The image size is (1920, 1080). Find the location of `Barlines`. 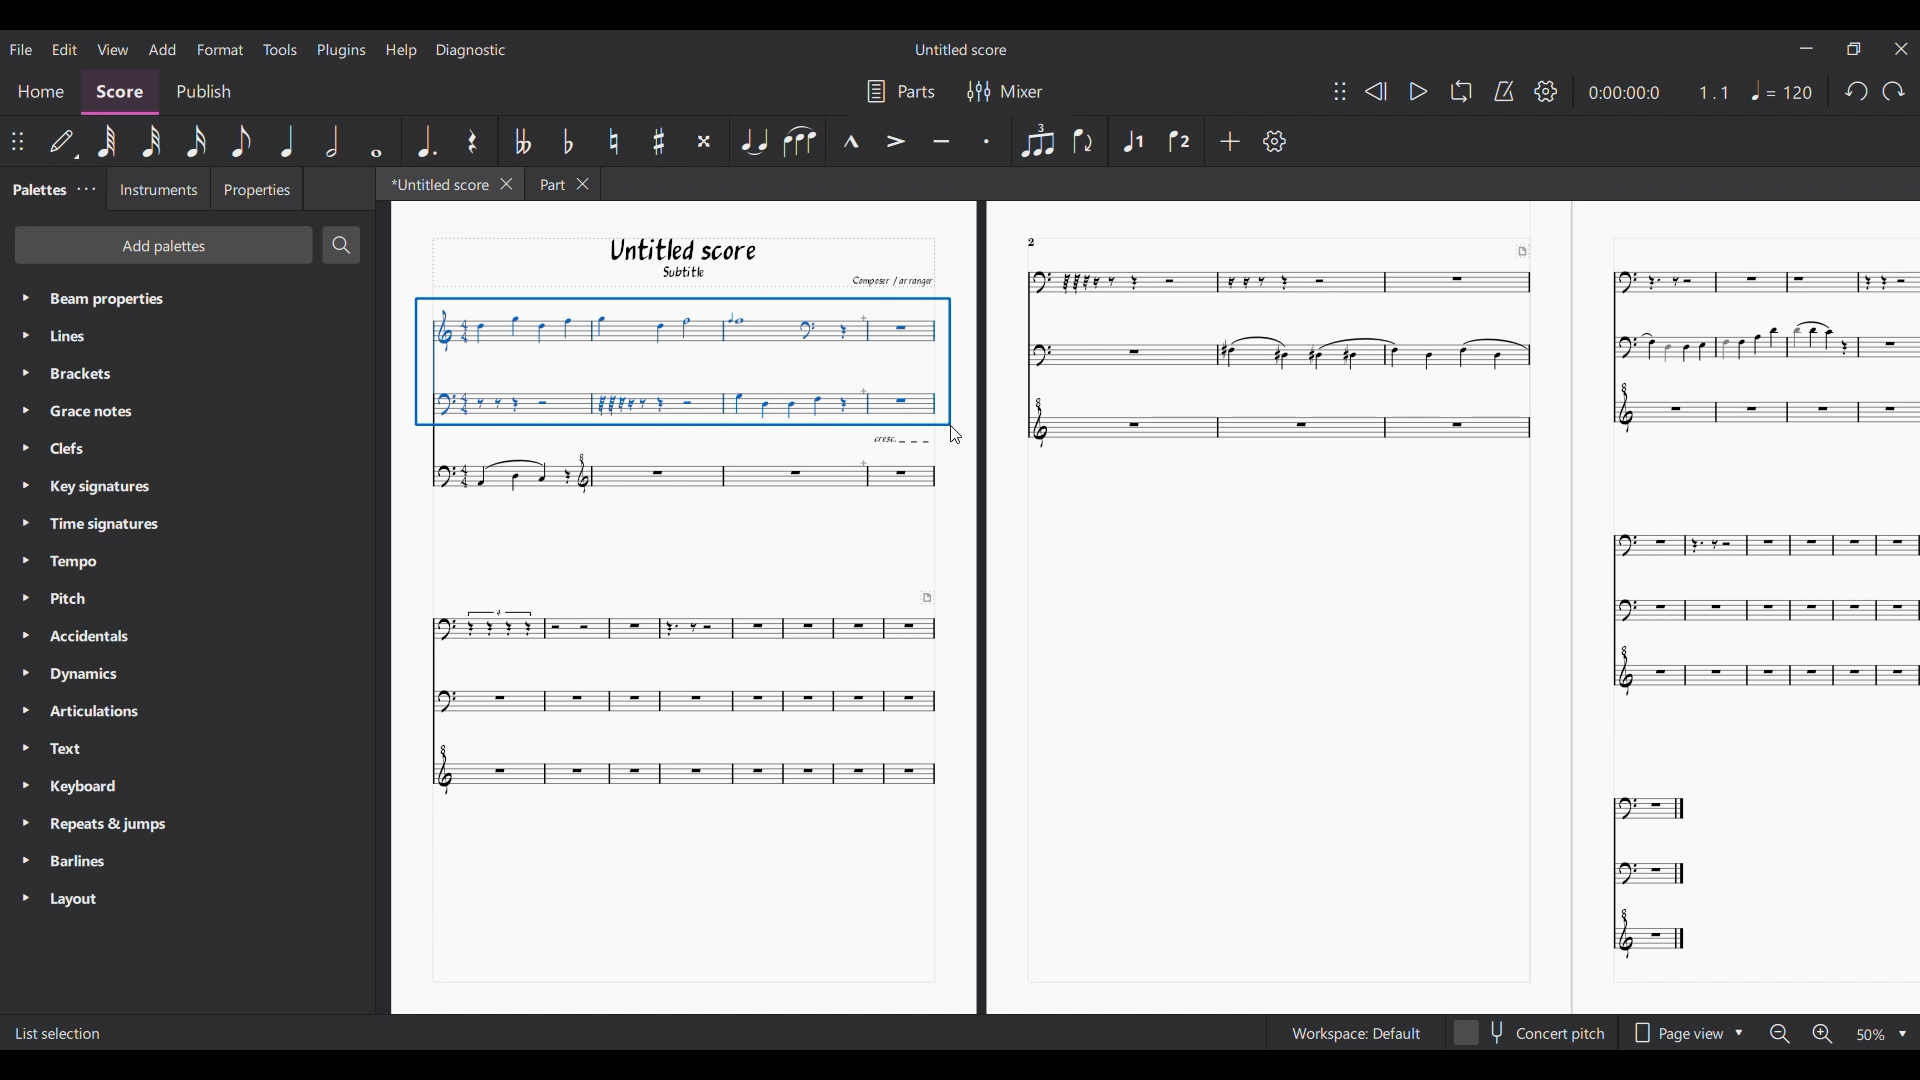

Barlines is located at coordinates (82, 862).